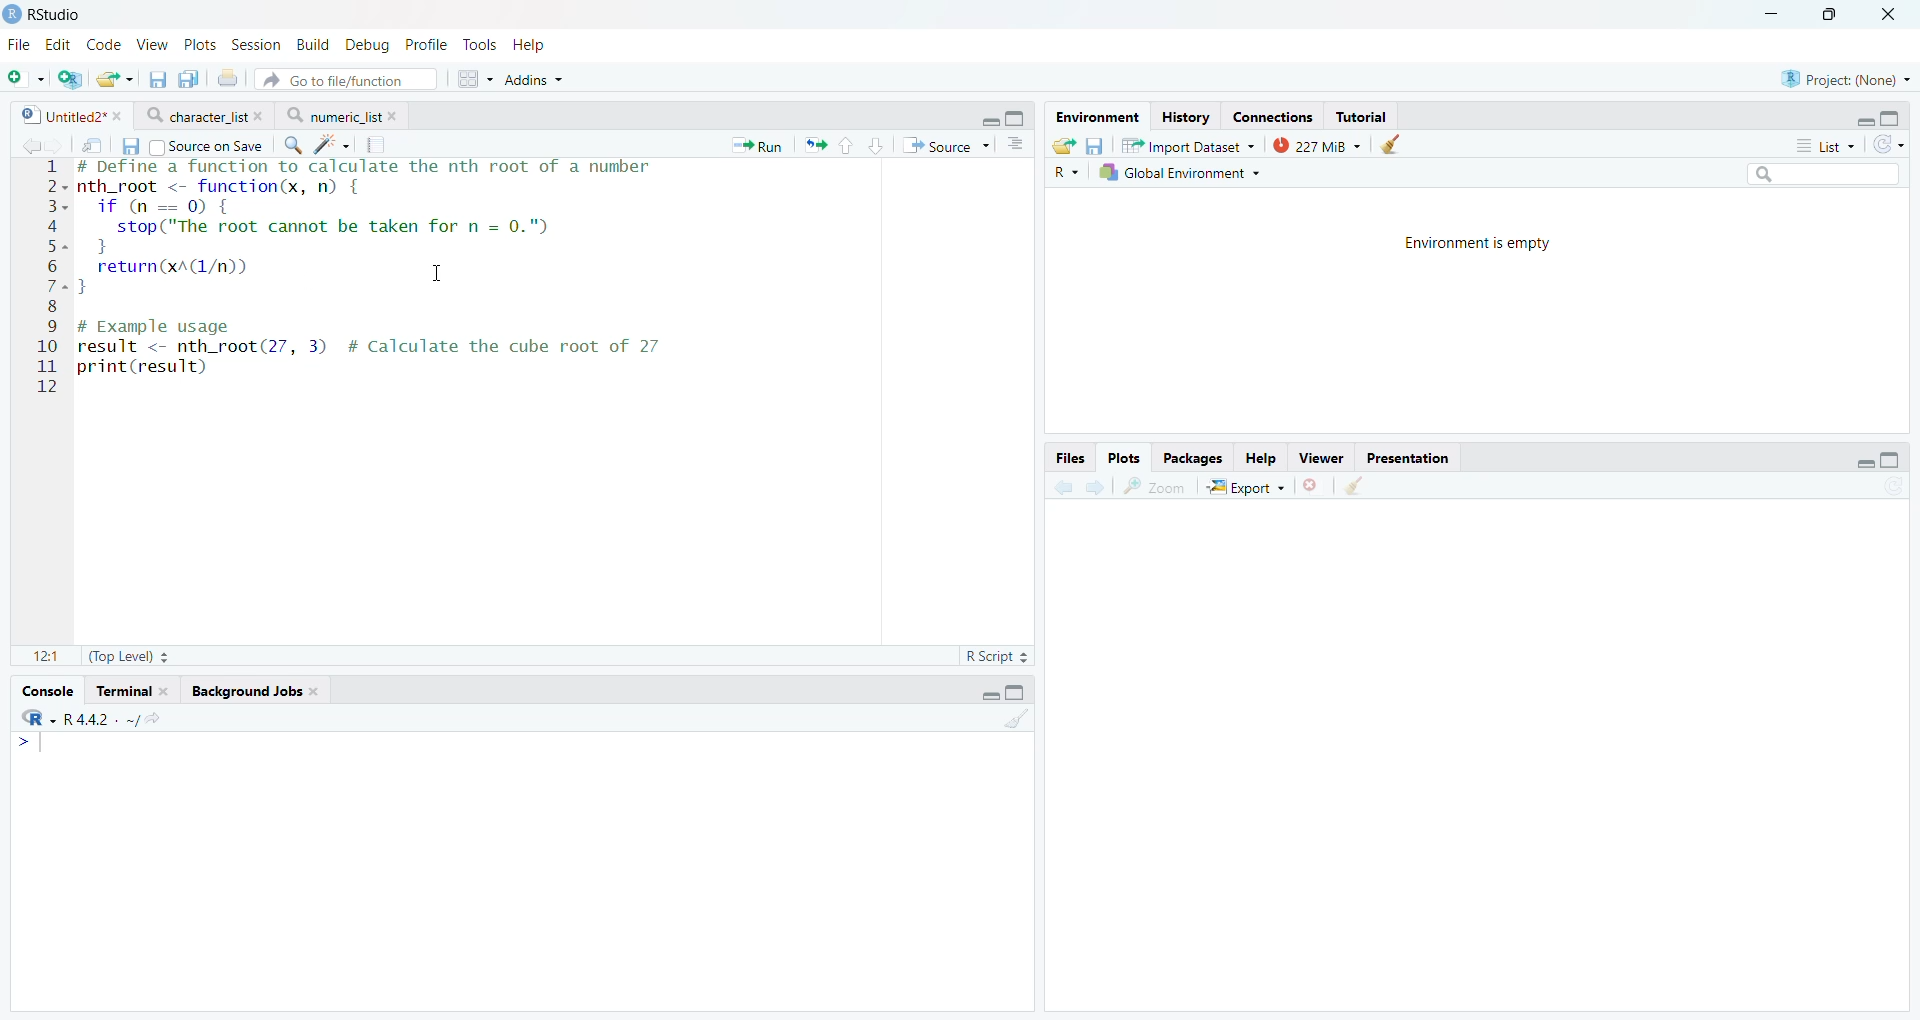  I want to click on Go to previous section, so click(847, 145).